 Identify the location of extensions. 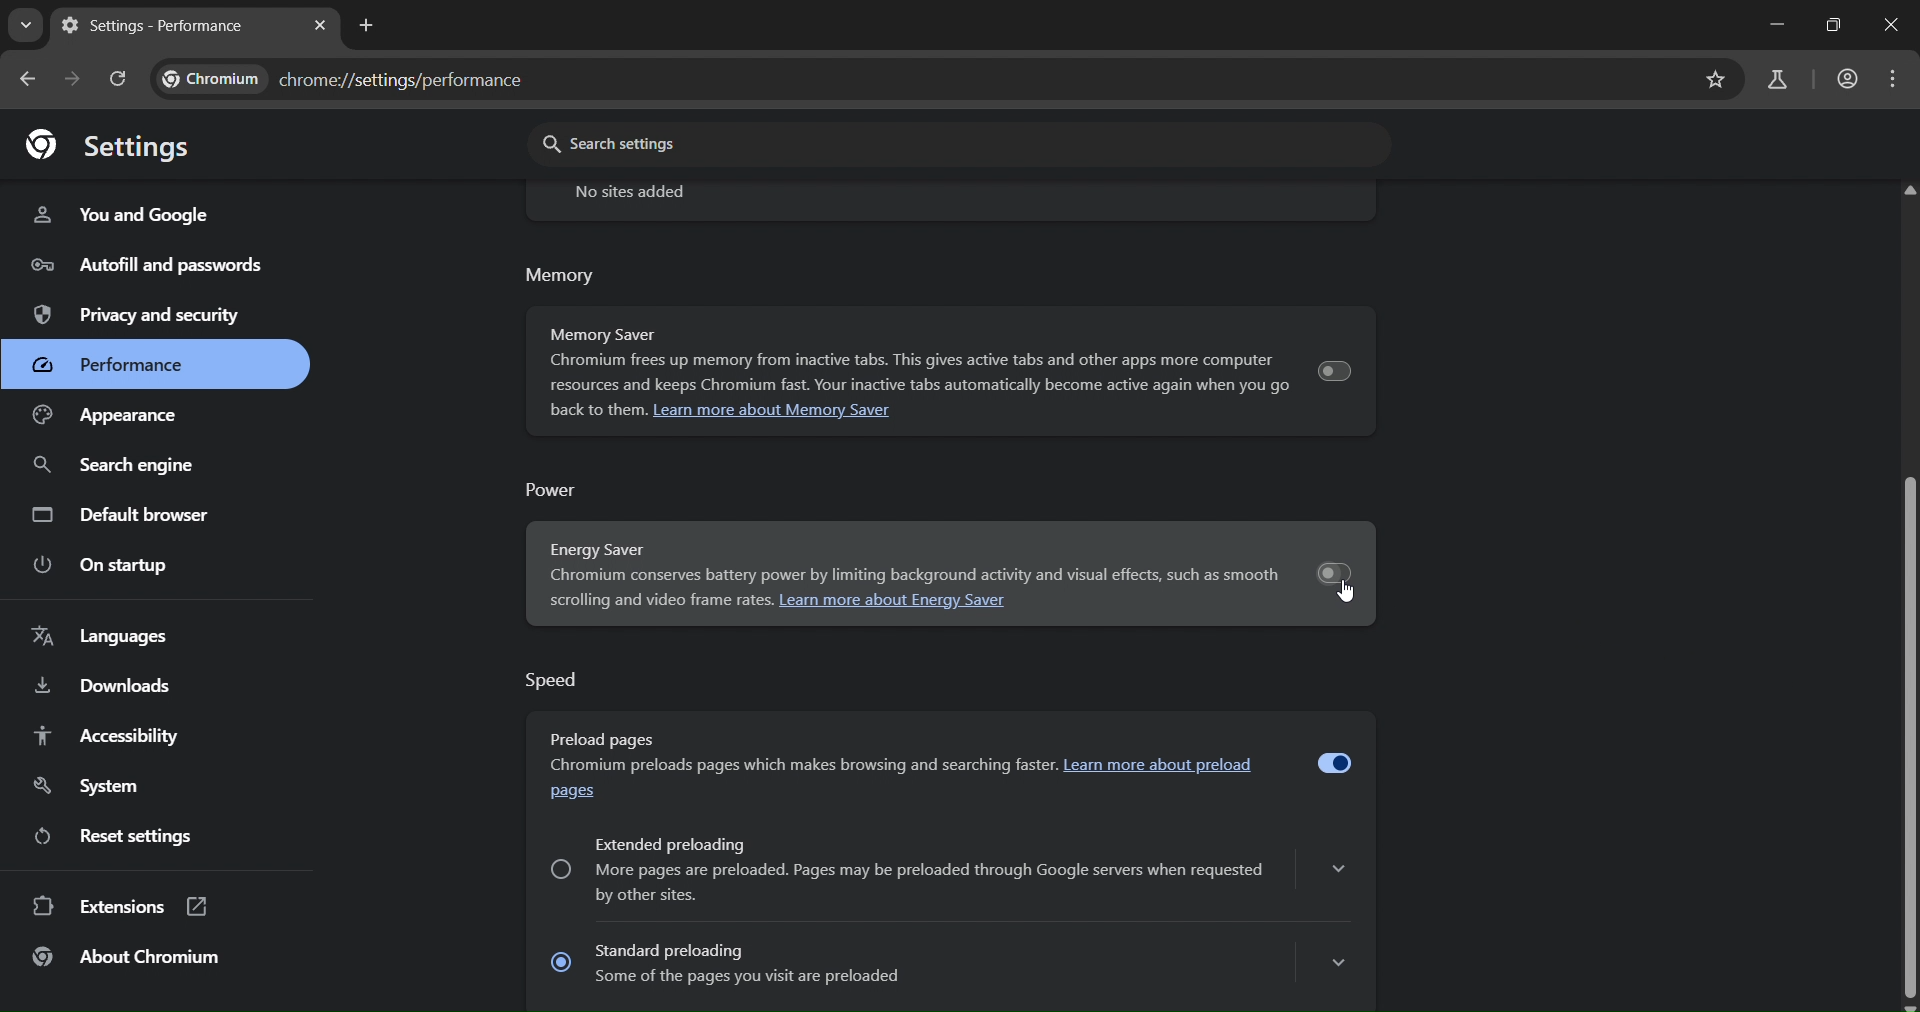
(120, 904).